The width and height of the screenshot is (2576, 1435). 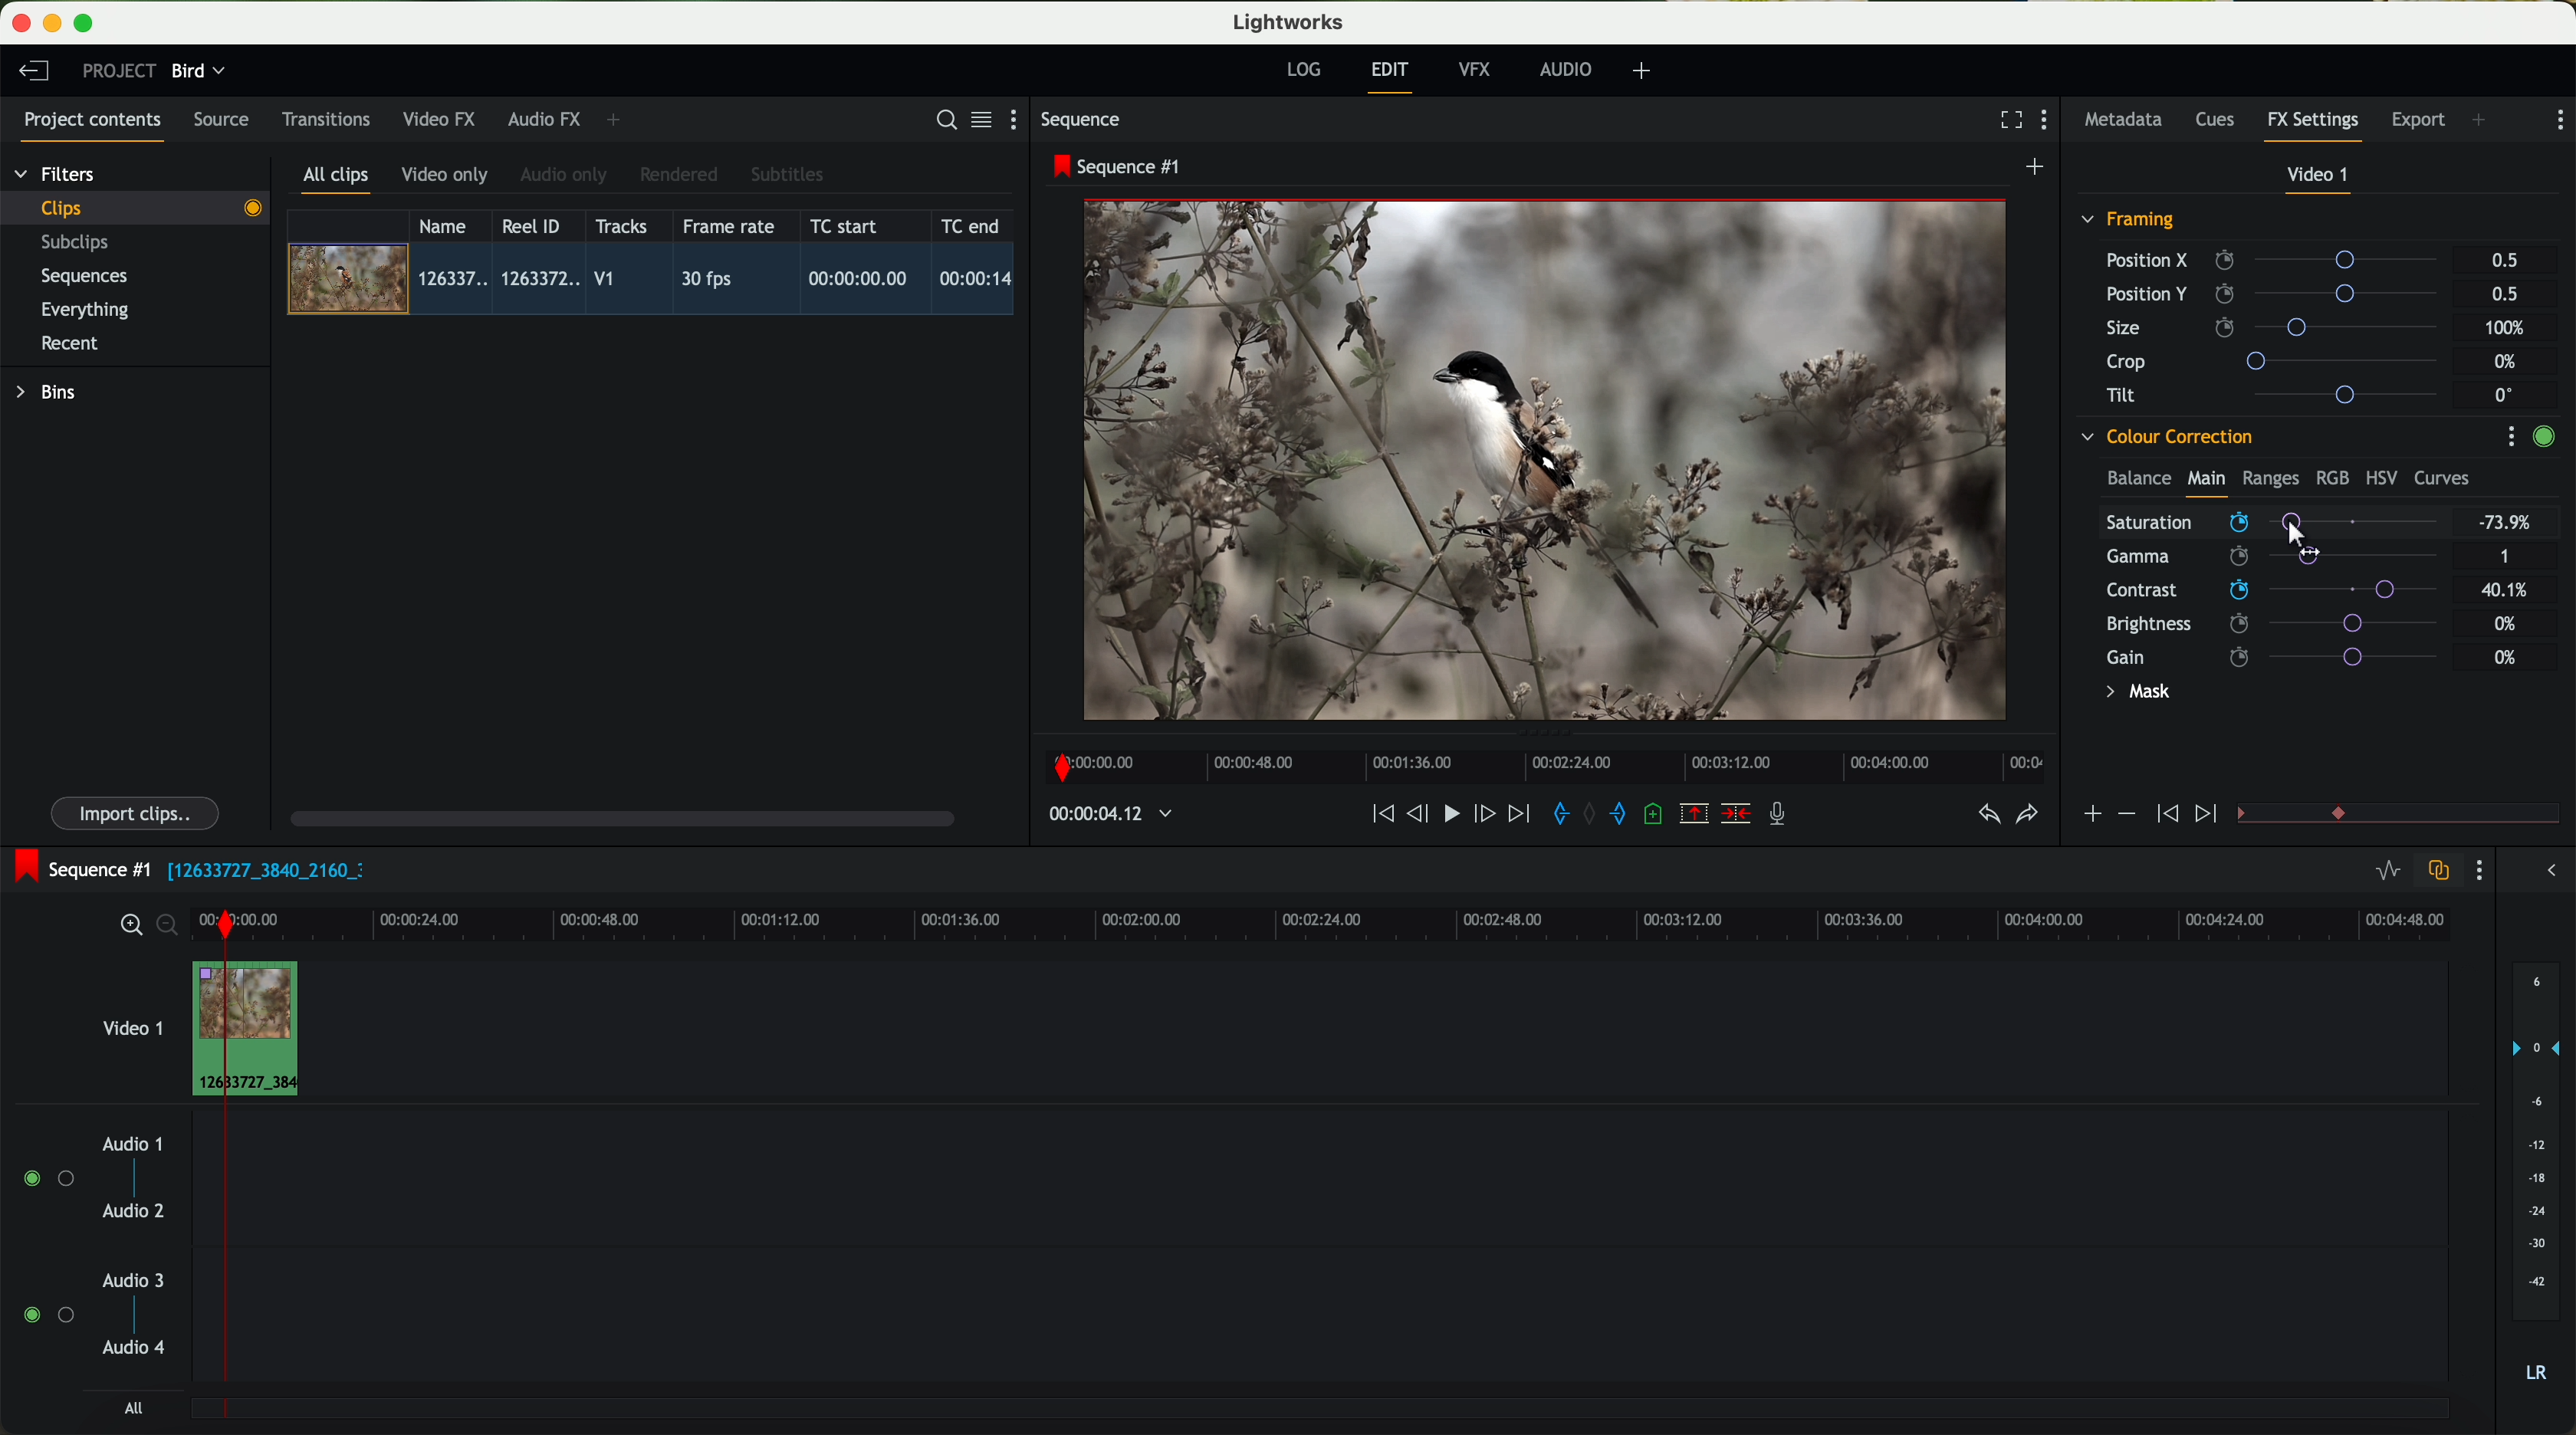 I want to click on zoom in, so click(x=128, y=926).